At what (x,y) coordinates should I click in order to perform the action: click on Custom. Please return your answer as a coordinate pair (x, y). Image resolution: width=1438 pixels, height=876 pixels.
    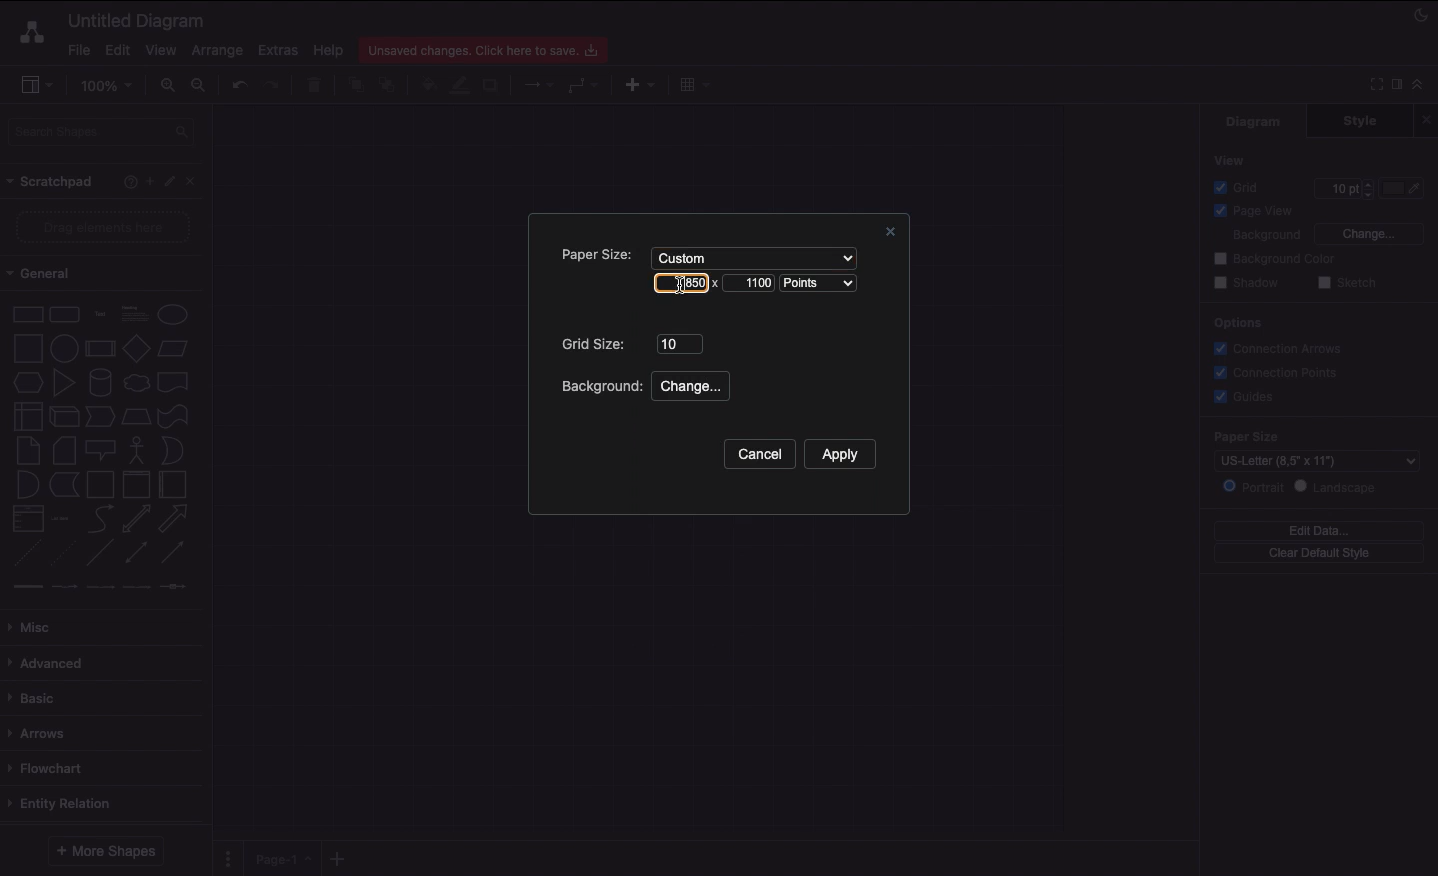
    Looking at the image, I should click on (751, 256).